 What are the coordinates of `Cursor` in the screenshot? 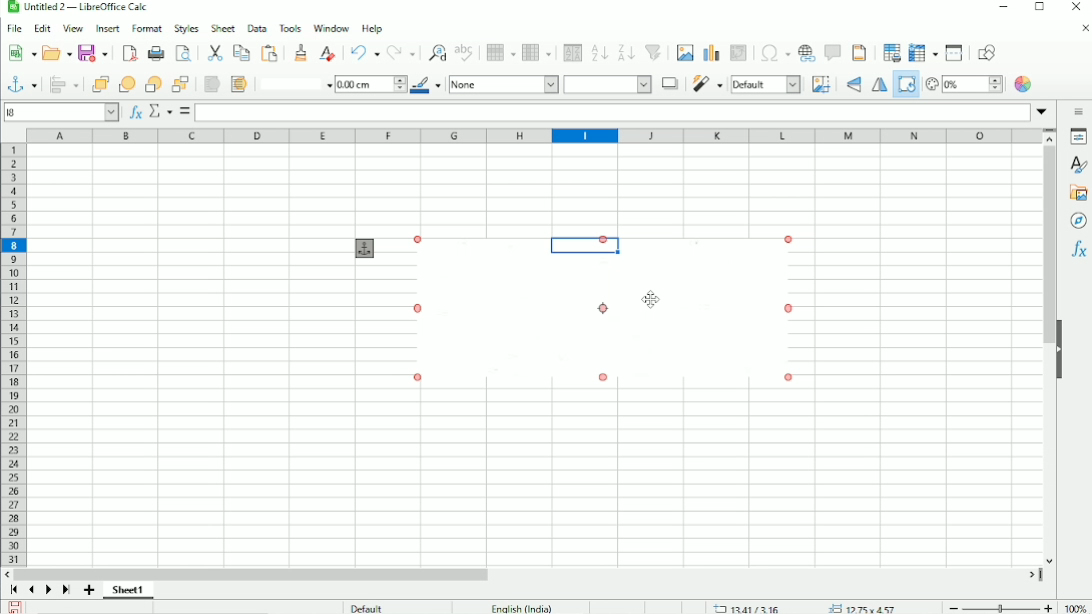 It's located at (650, 299).